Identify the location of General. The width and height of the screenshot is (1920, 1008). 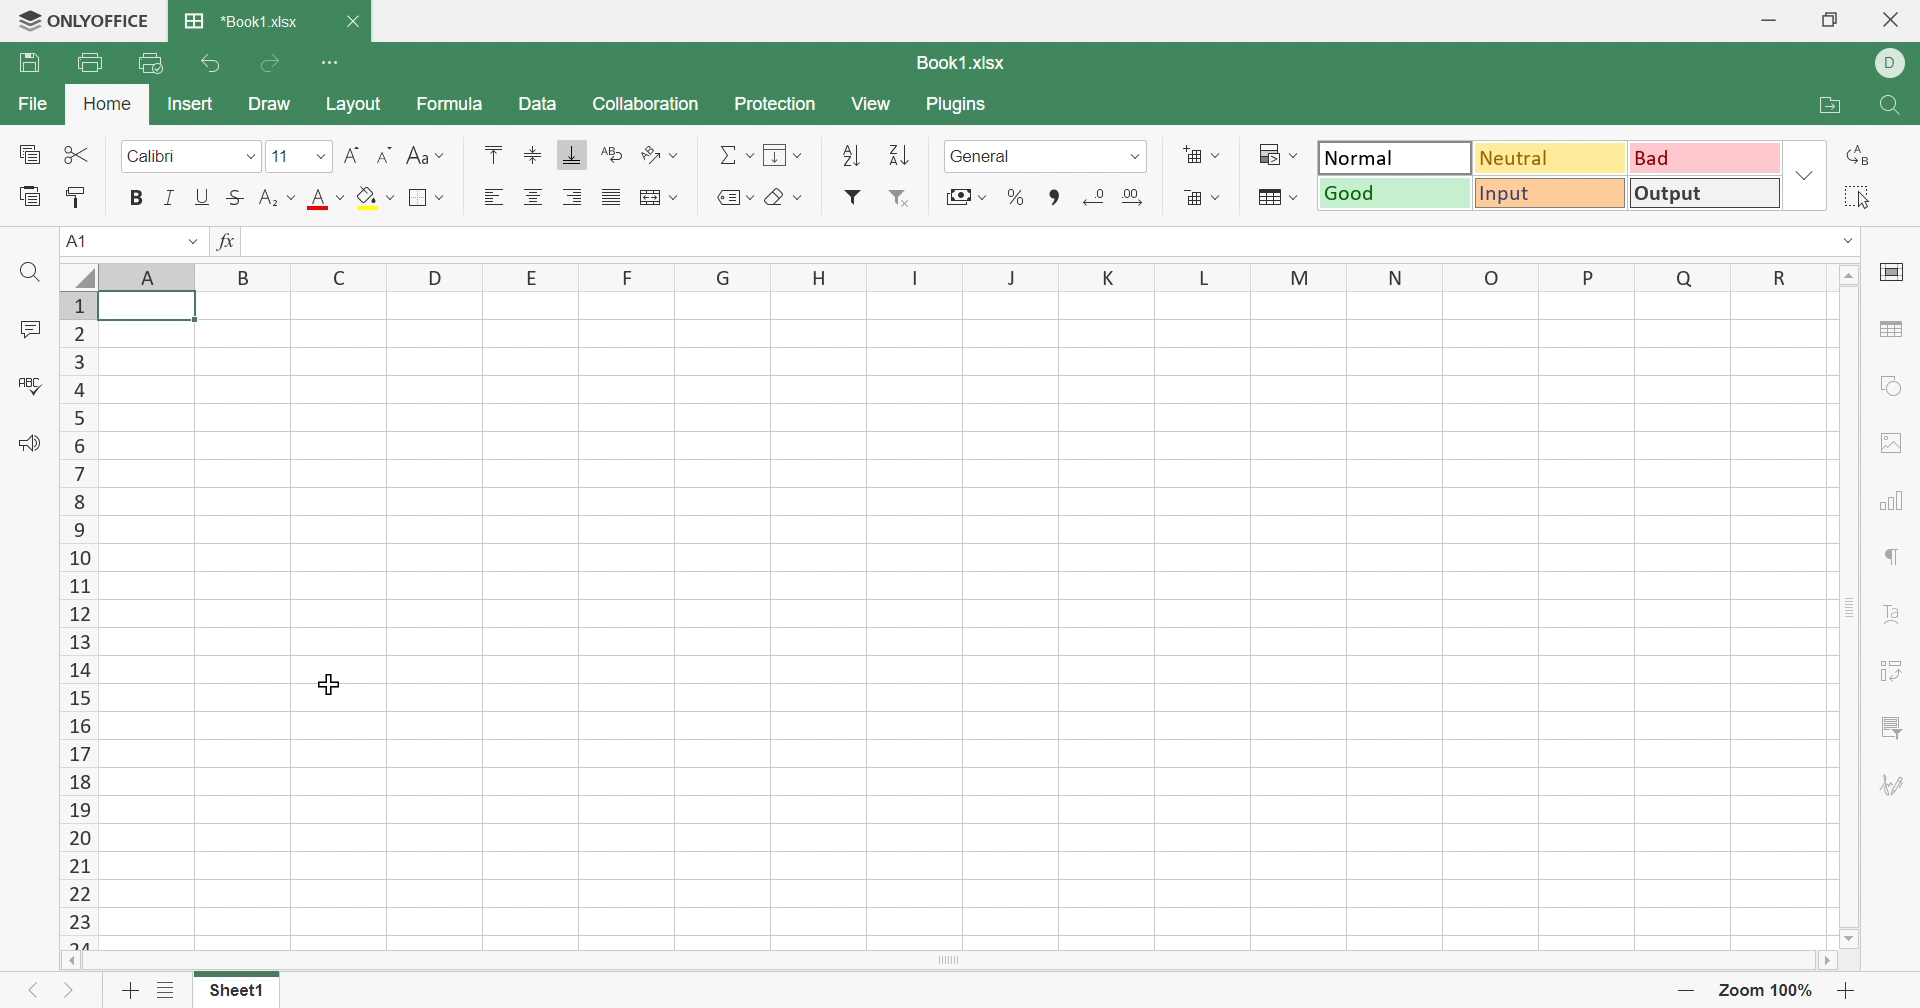
(982, 157).